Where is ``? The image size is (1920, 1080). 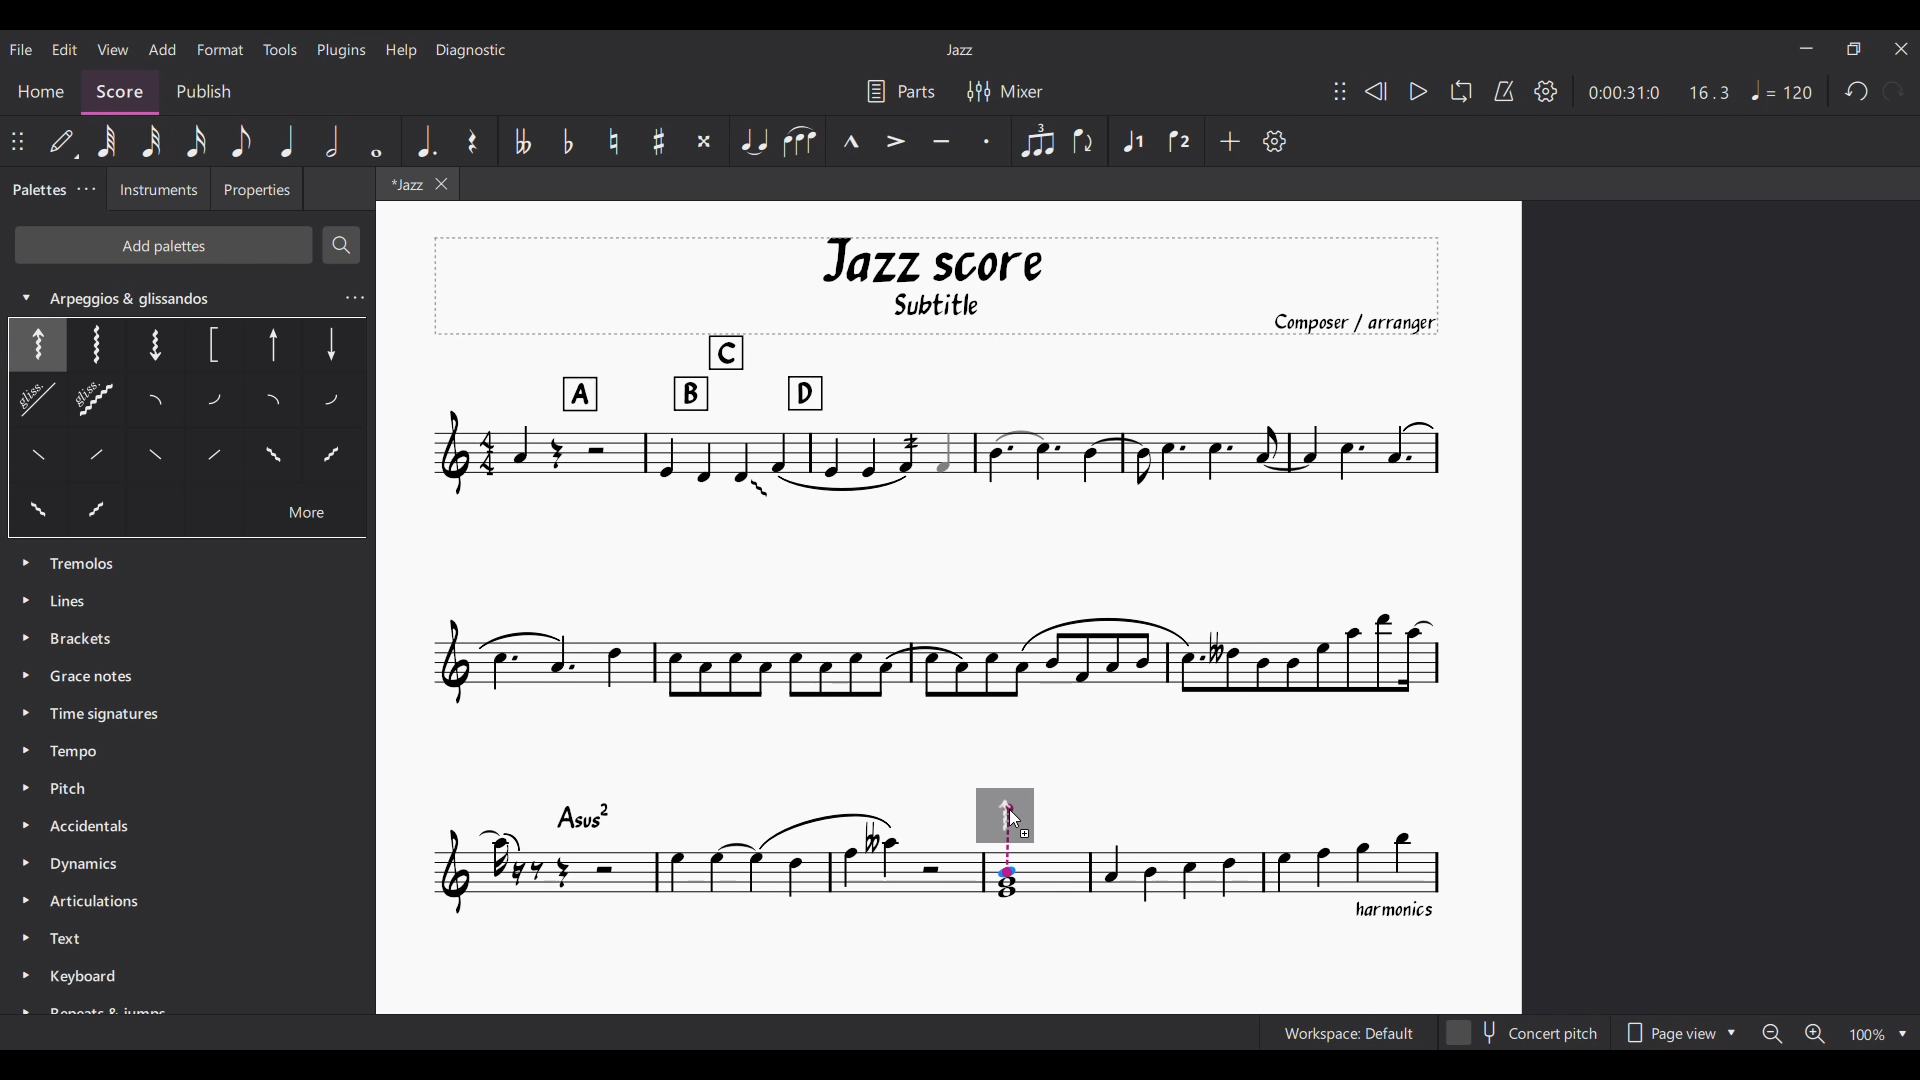
 is located at coordinates (158, 457).